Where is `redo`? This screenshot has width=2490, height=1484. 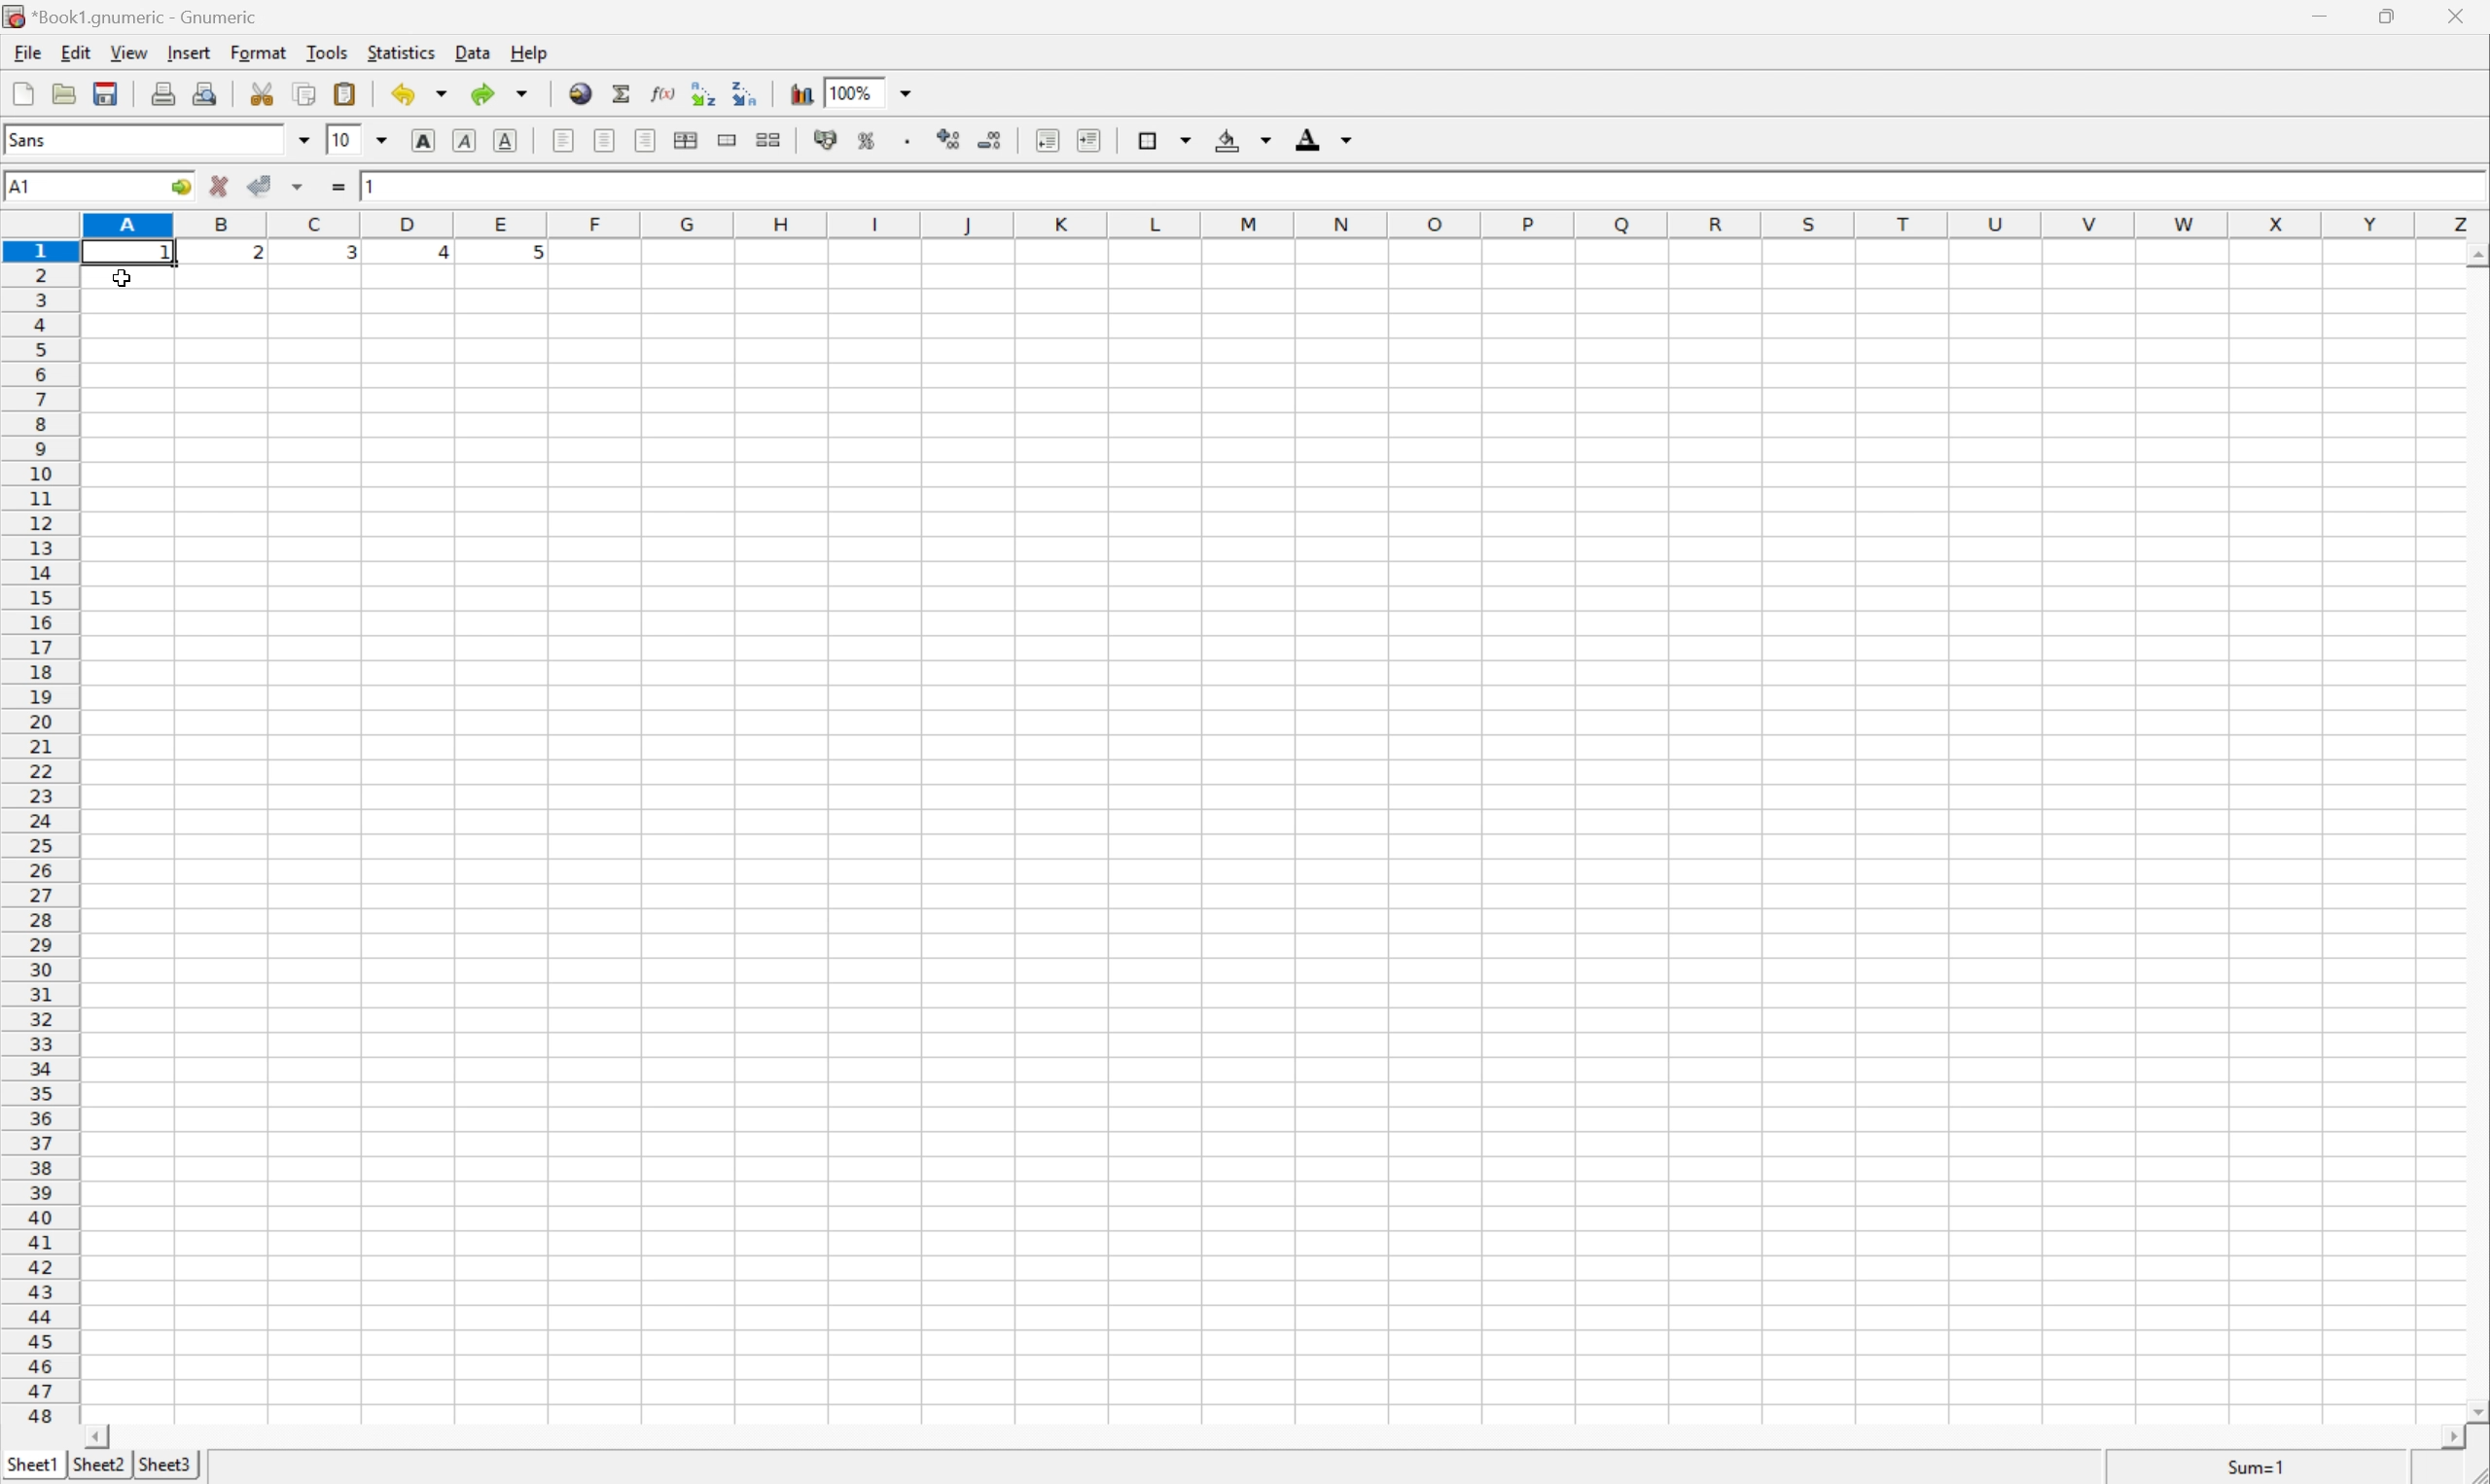
redo is located at coordinates (504, 93).